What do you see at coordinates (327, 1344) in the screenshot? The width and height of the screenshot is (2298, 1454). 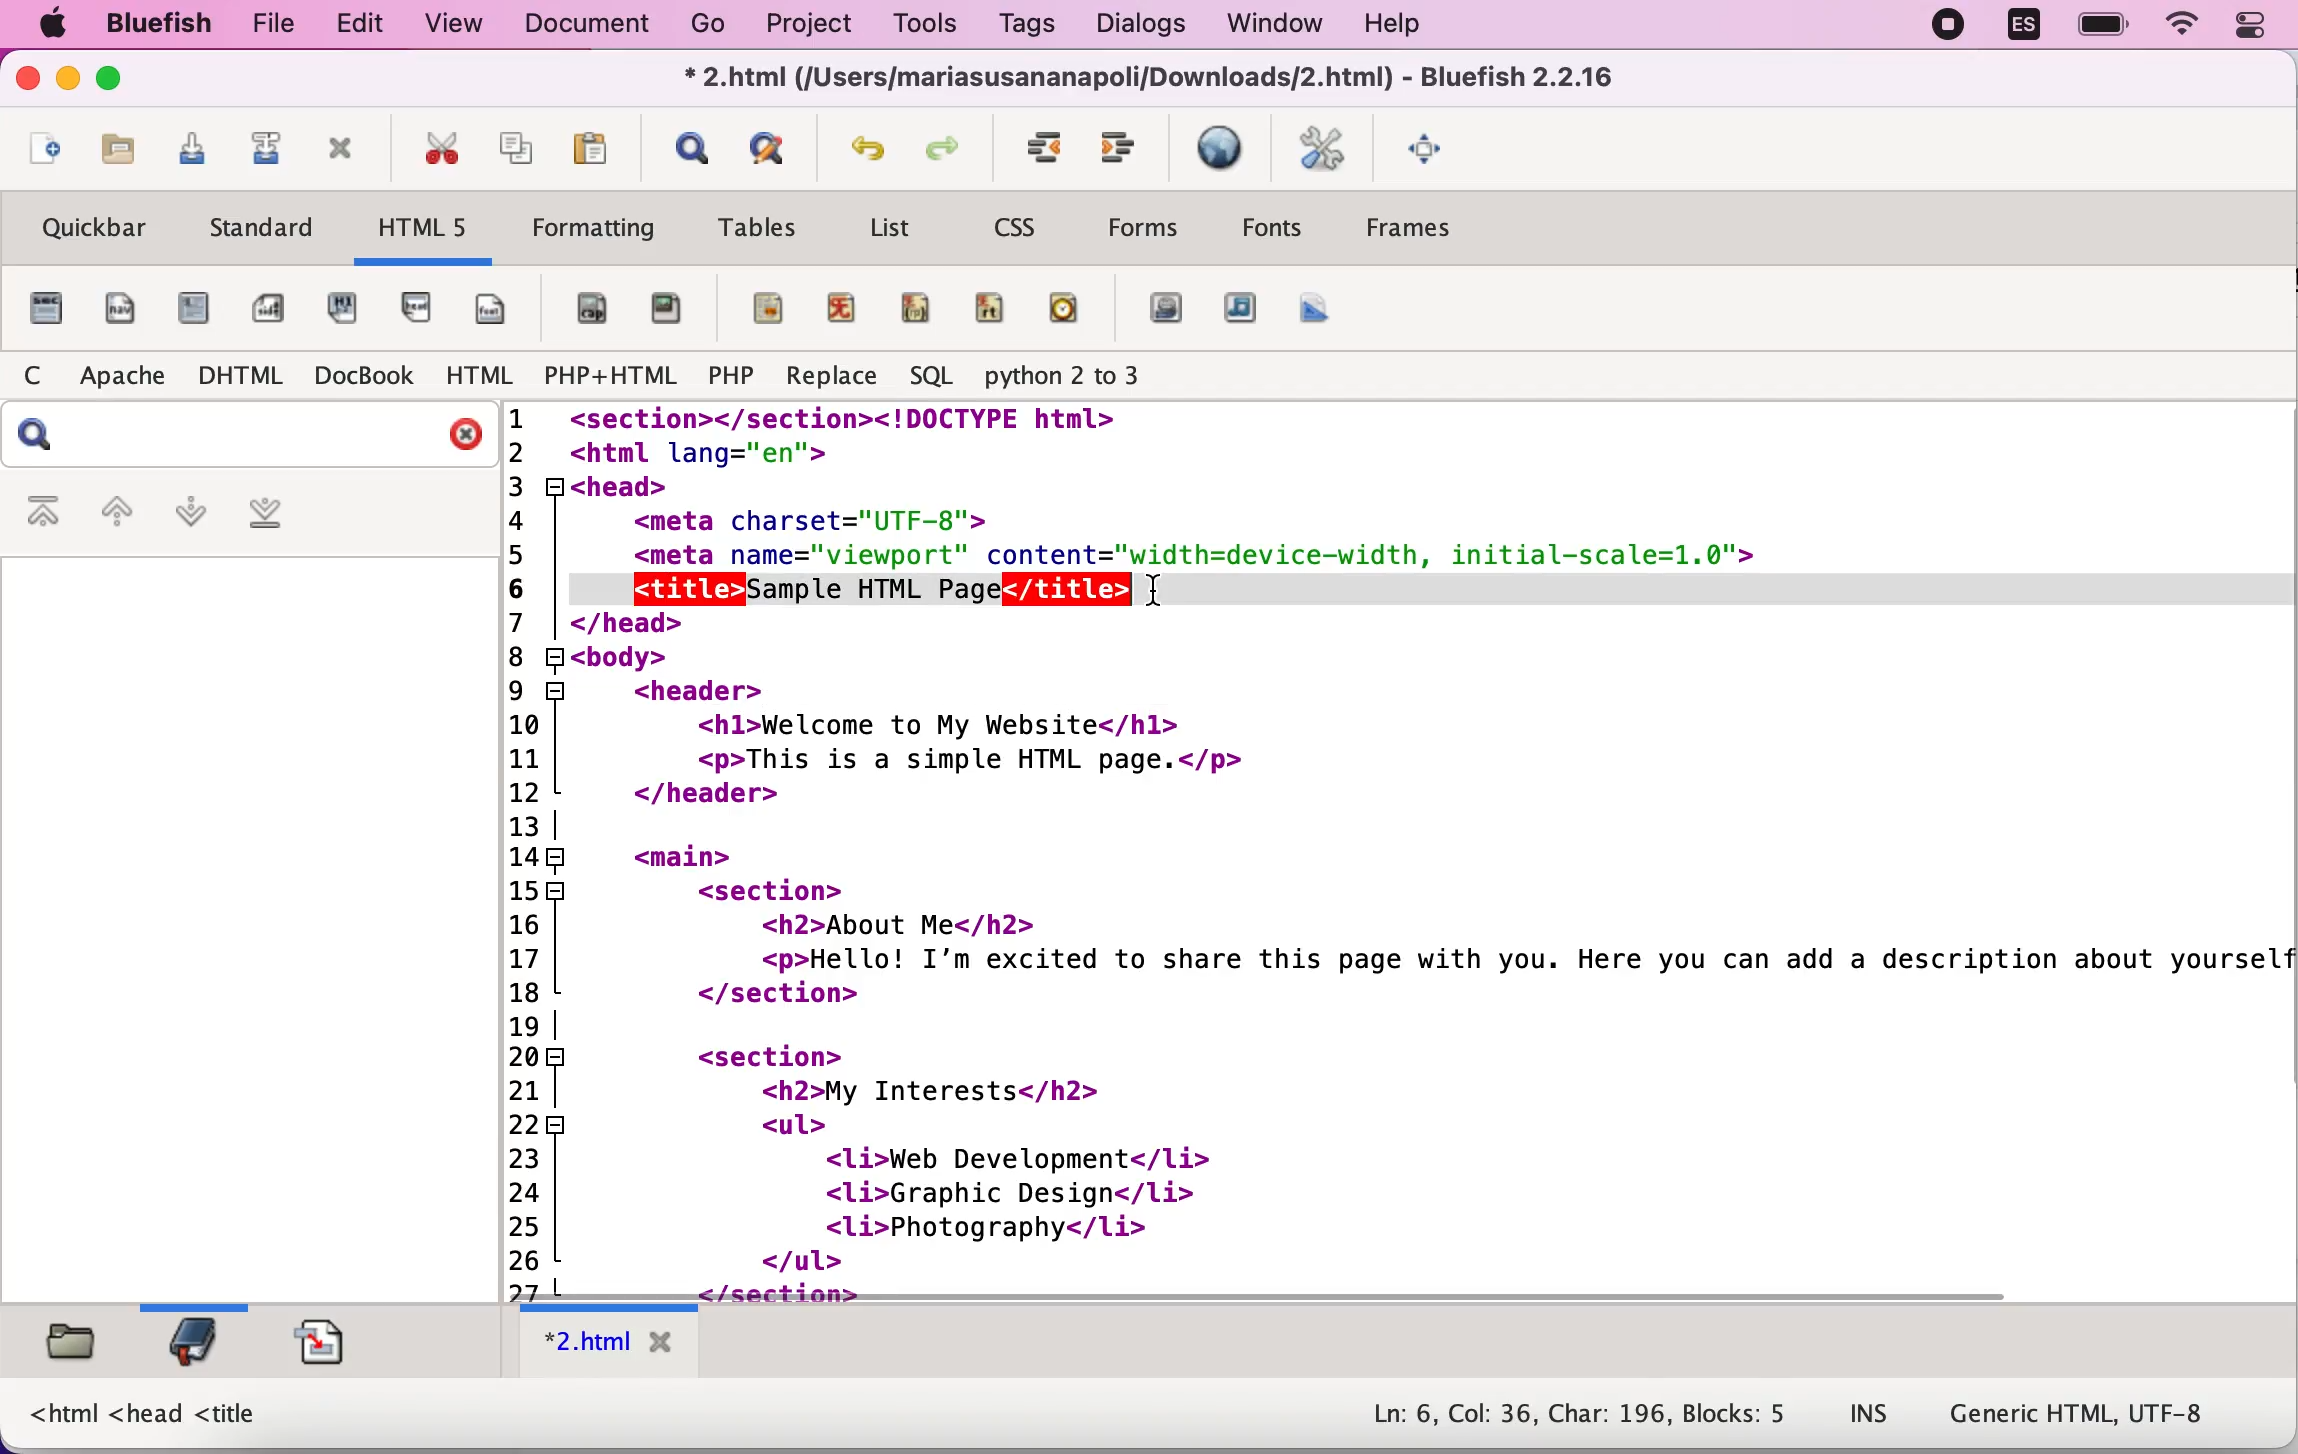 I see `snippets` at bounding box center [327, 1344].